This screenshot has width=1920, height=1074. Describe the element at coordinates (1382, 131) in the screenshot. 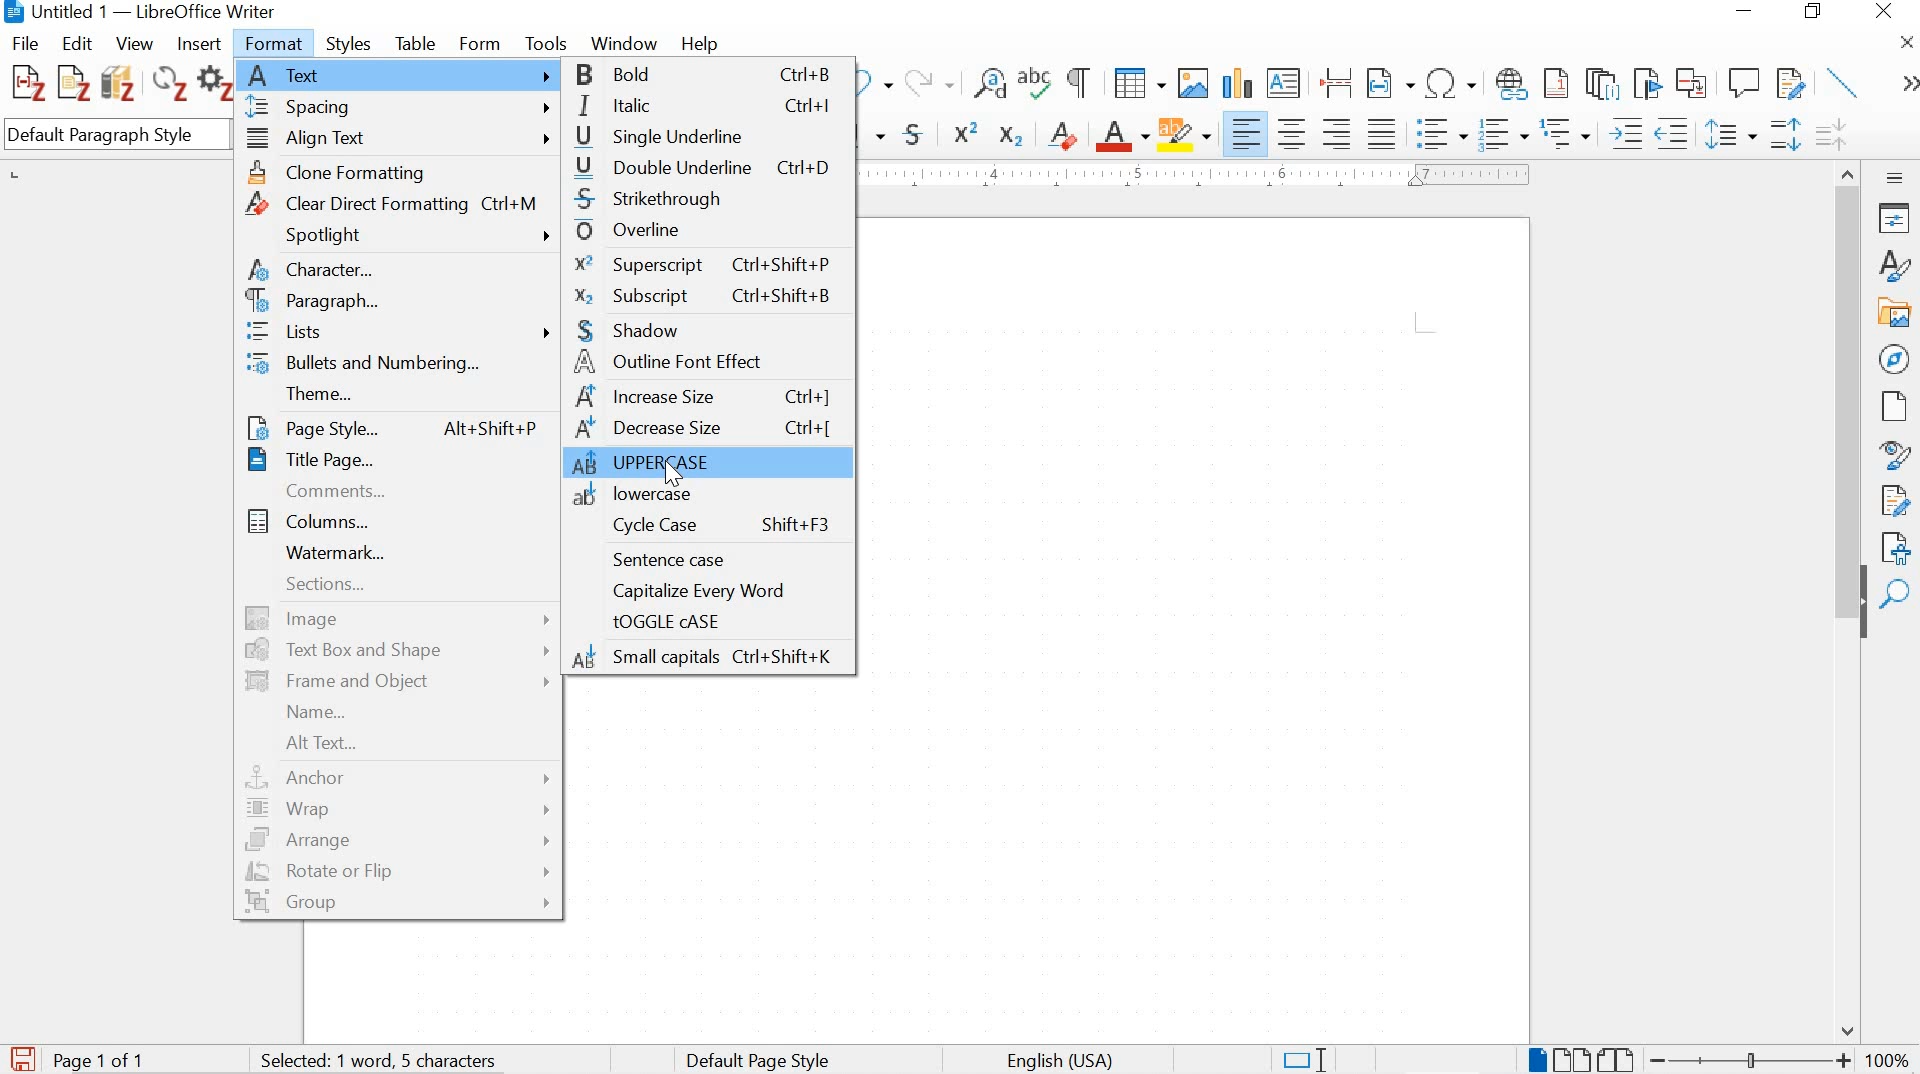

I see `justified` at that location.